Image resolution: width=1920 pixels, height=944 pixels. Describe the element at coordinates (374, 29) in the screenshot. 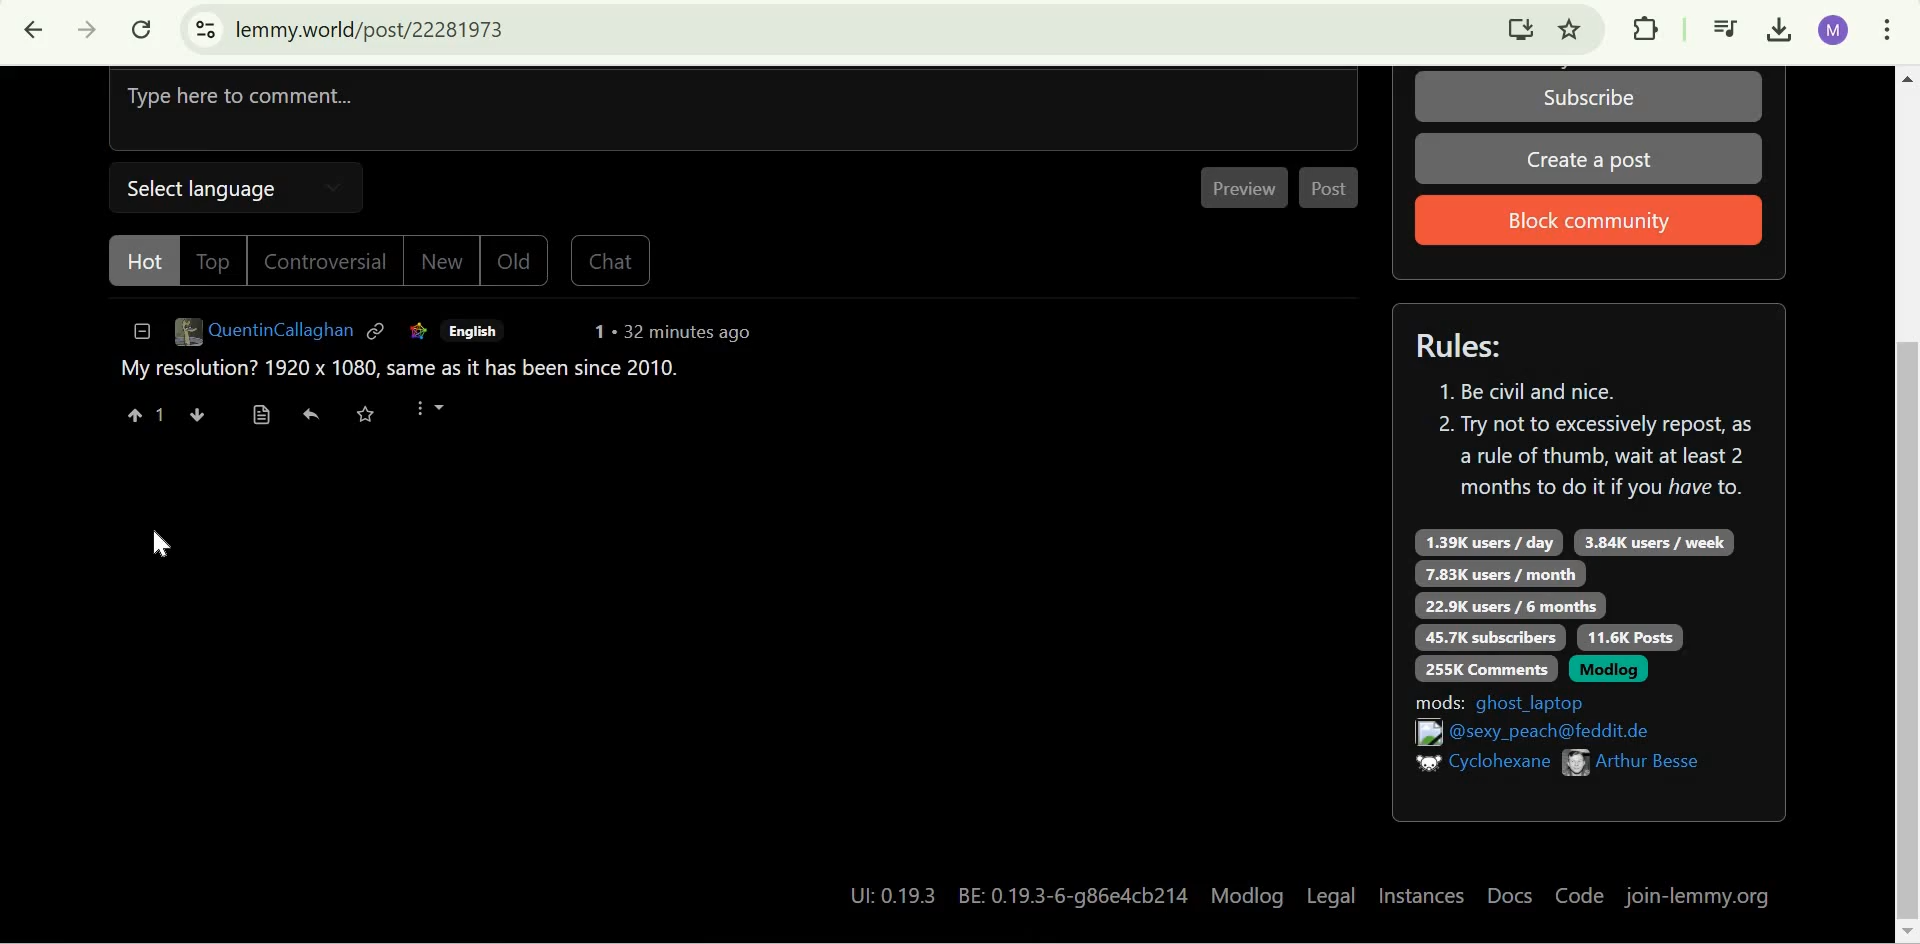

I see `lemmy.world/post/22281973` at that location.